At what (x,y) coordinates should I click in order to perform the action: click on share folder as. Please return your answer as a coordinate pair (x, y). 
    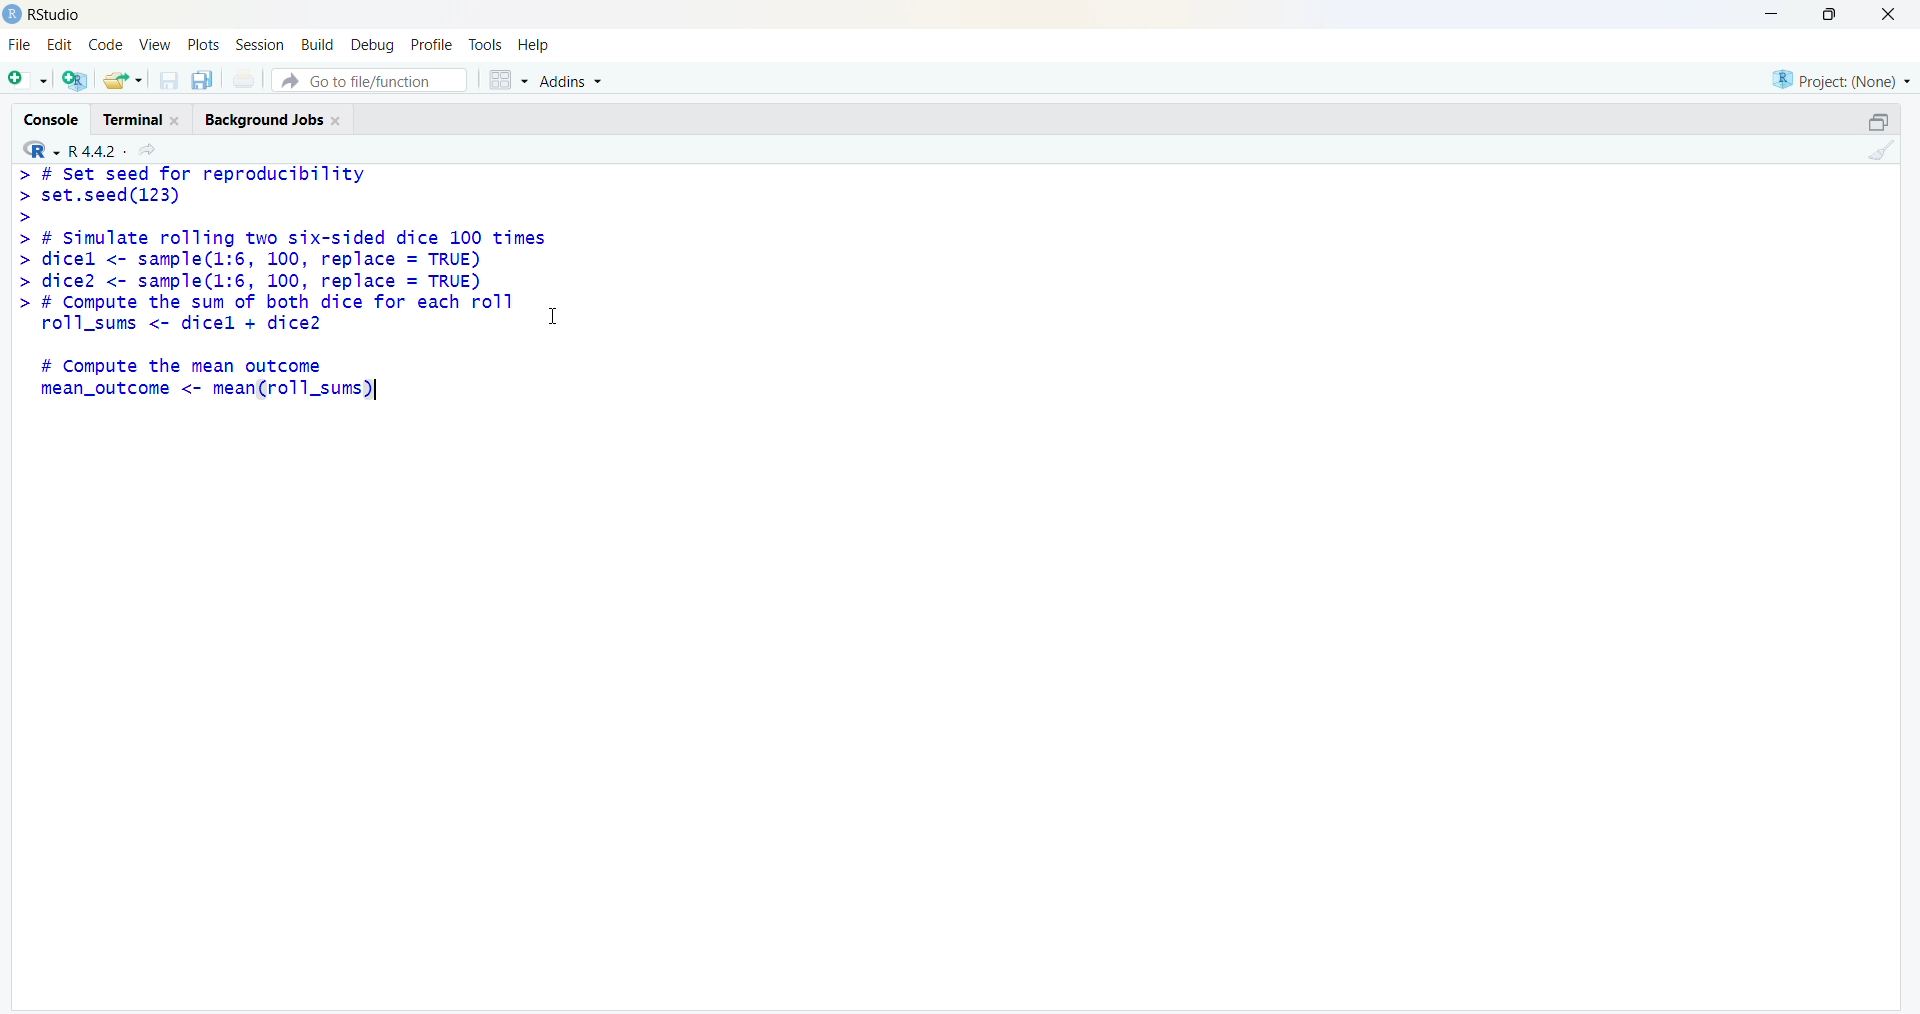
    Looking at the image, I should click on (122, 80).